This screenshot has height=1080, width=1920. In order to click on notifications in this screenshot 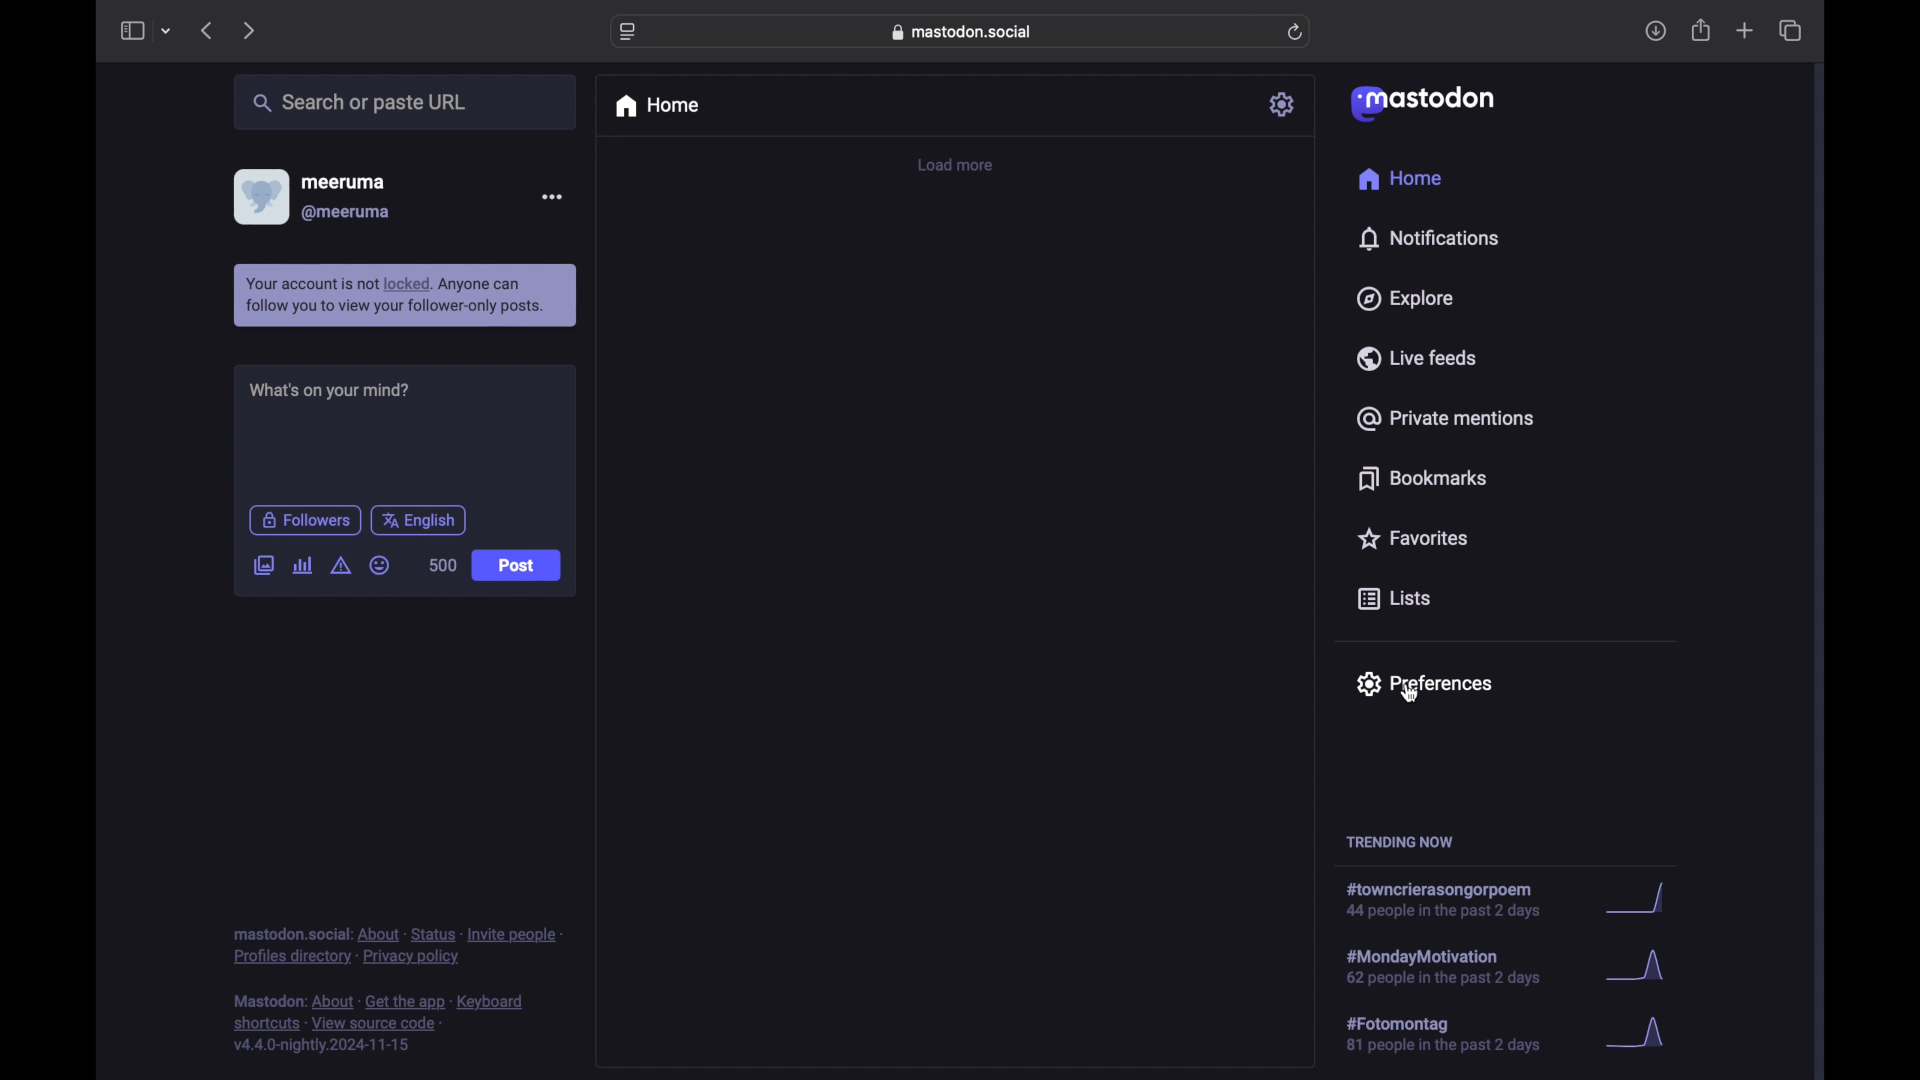, I will do `click(1432, 238)`.